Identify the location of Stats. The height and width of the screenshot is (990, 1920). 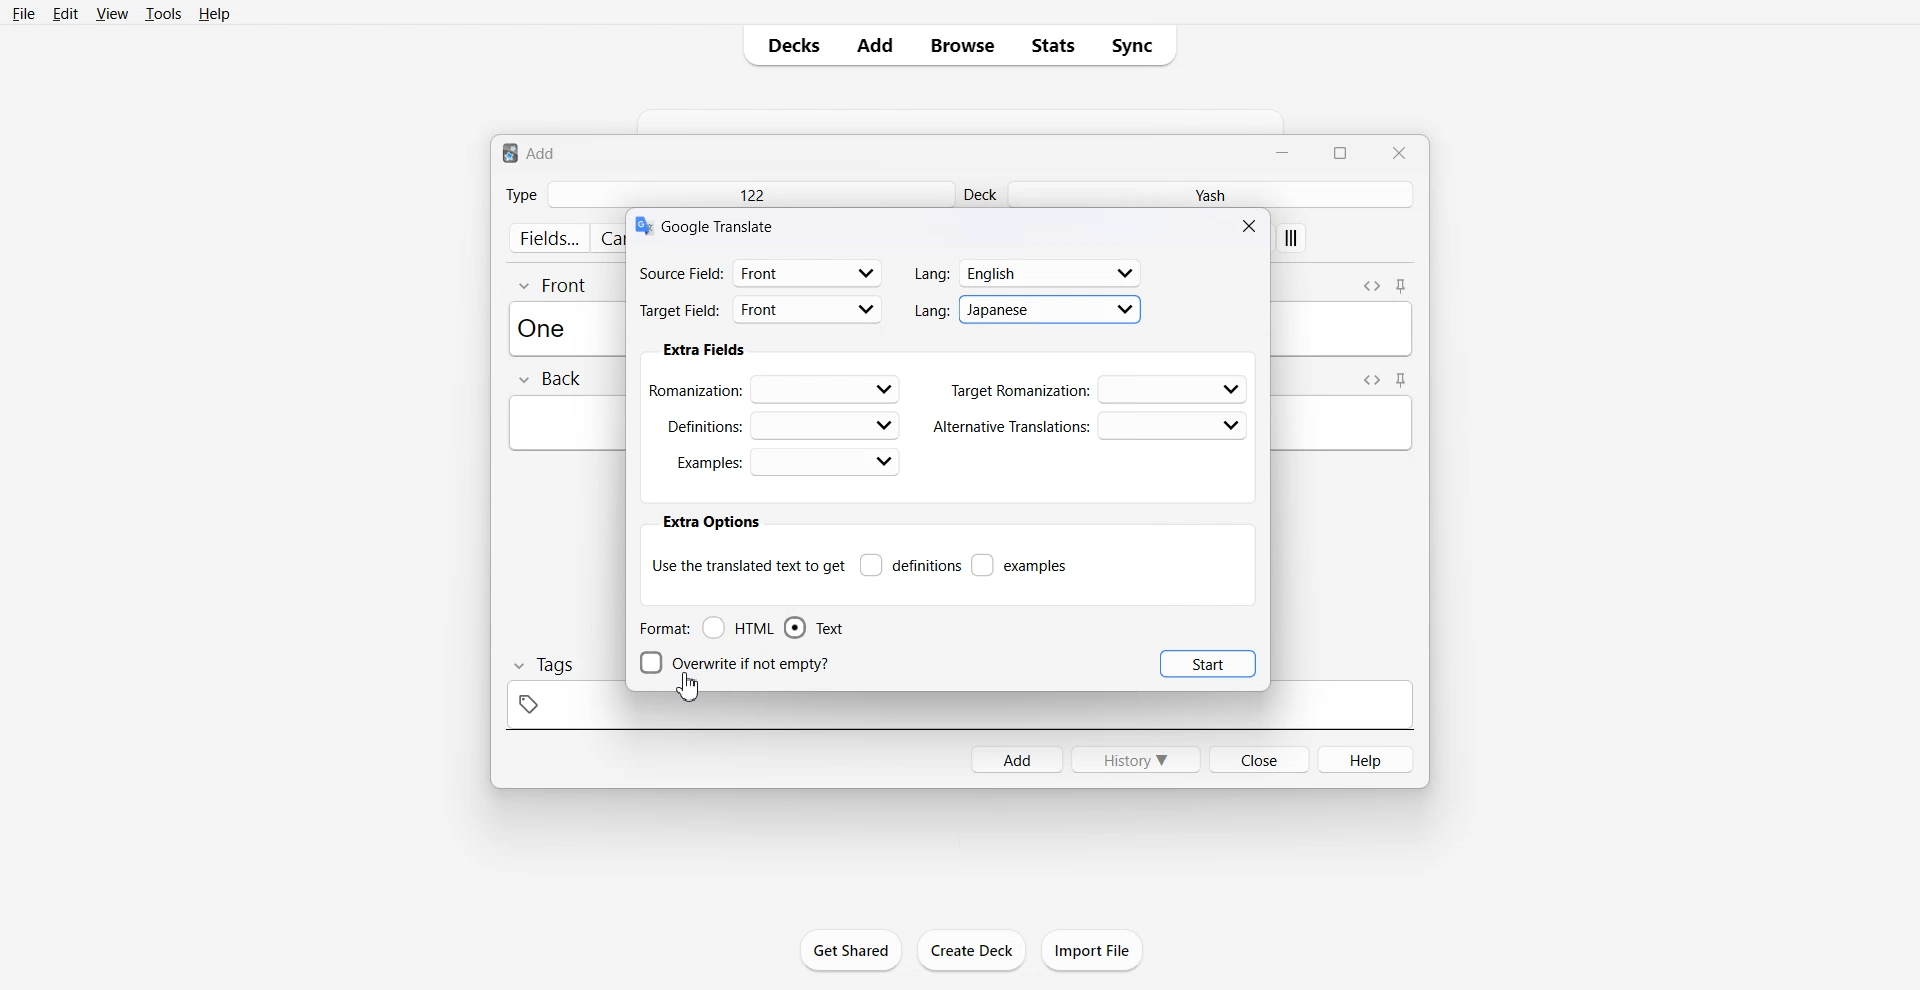
(1052, 45).